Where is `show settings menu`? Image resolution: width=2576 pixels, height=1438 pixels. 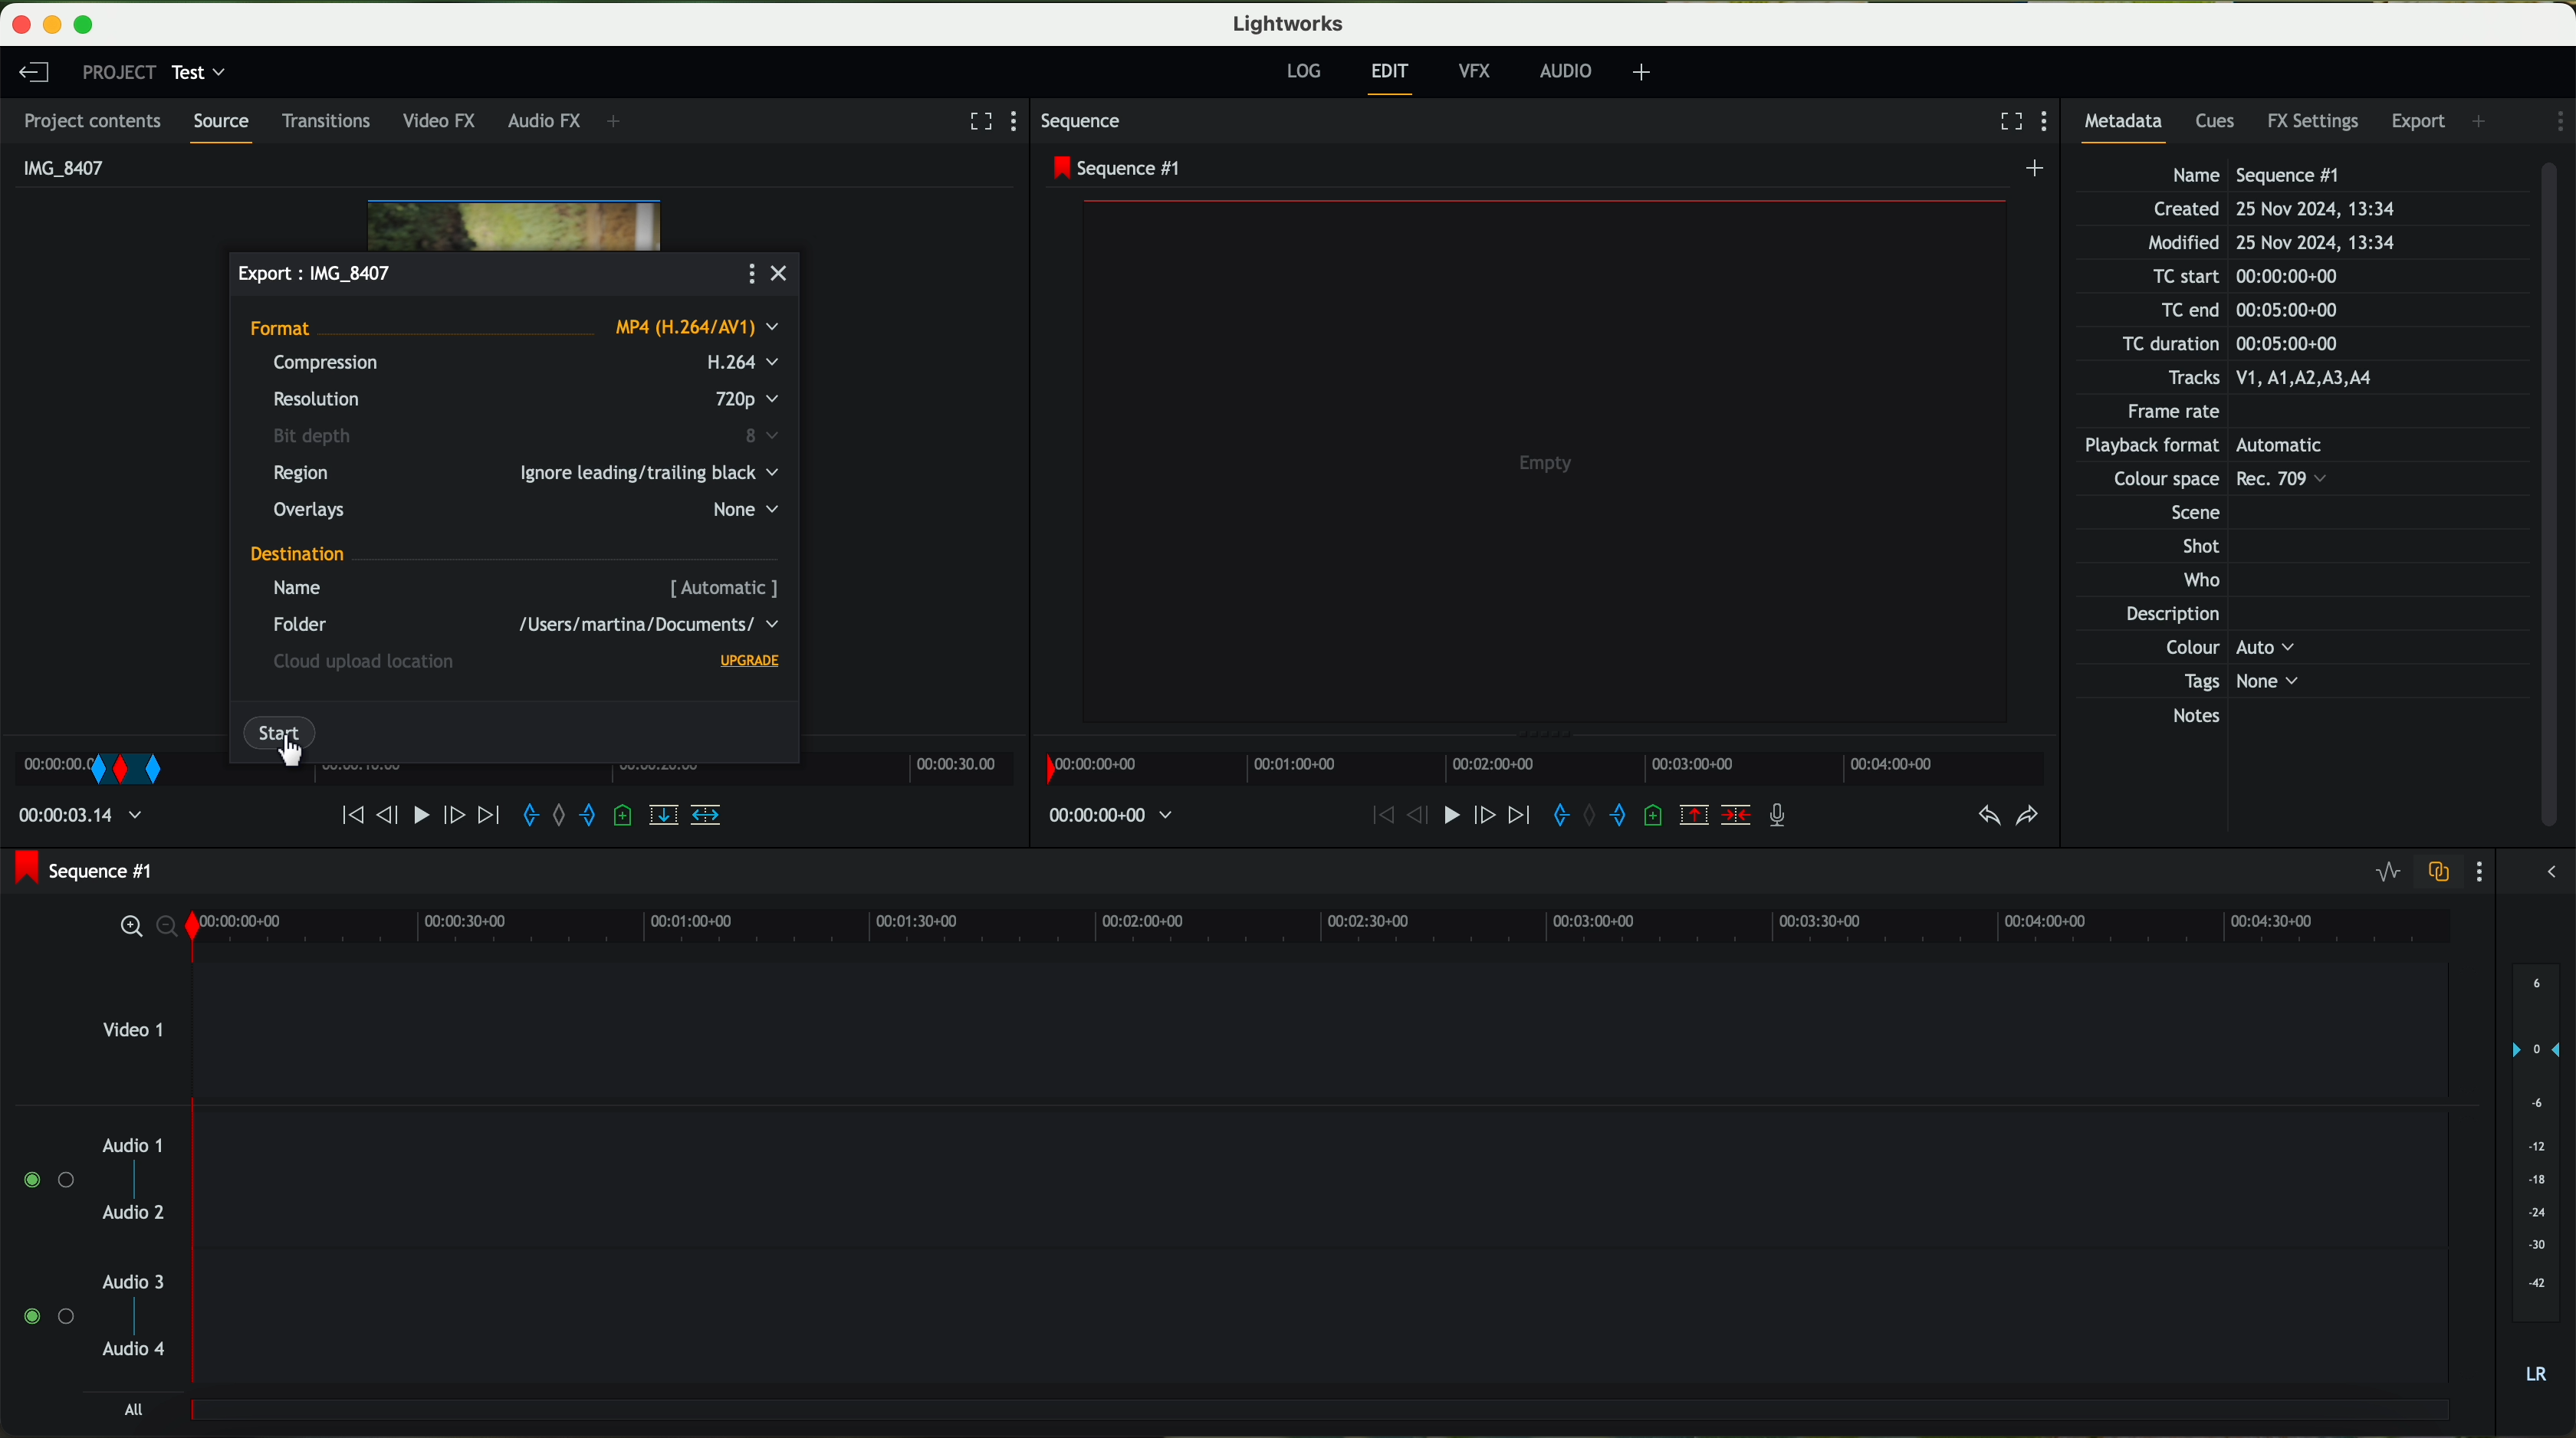
show settings menu is located at coordinates (2484, 872).